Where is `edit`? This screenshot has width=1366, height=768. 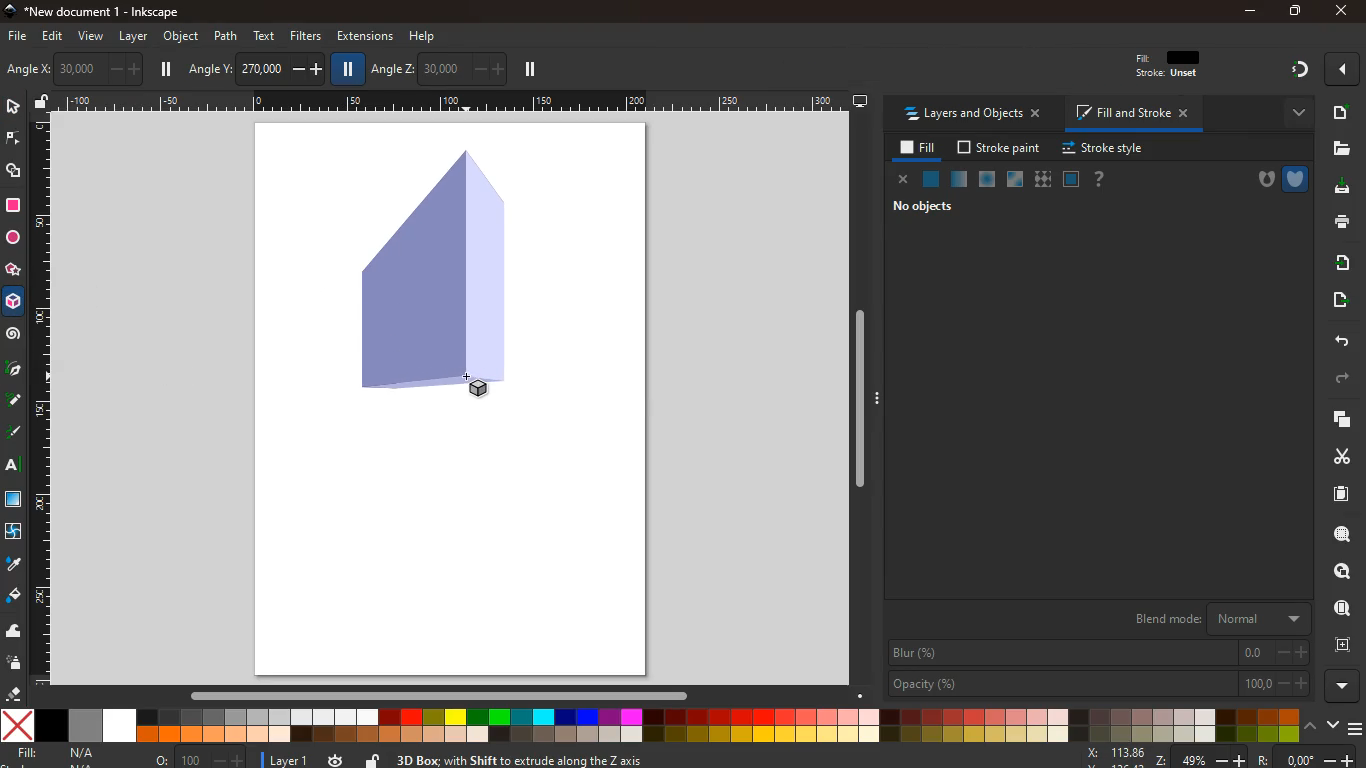
edit is located at coordinates (57, 38).